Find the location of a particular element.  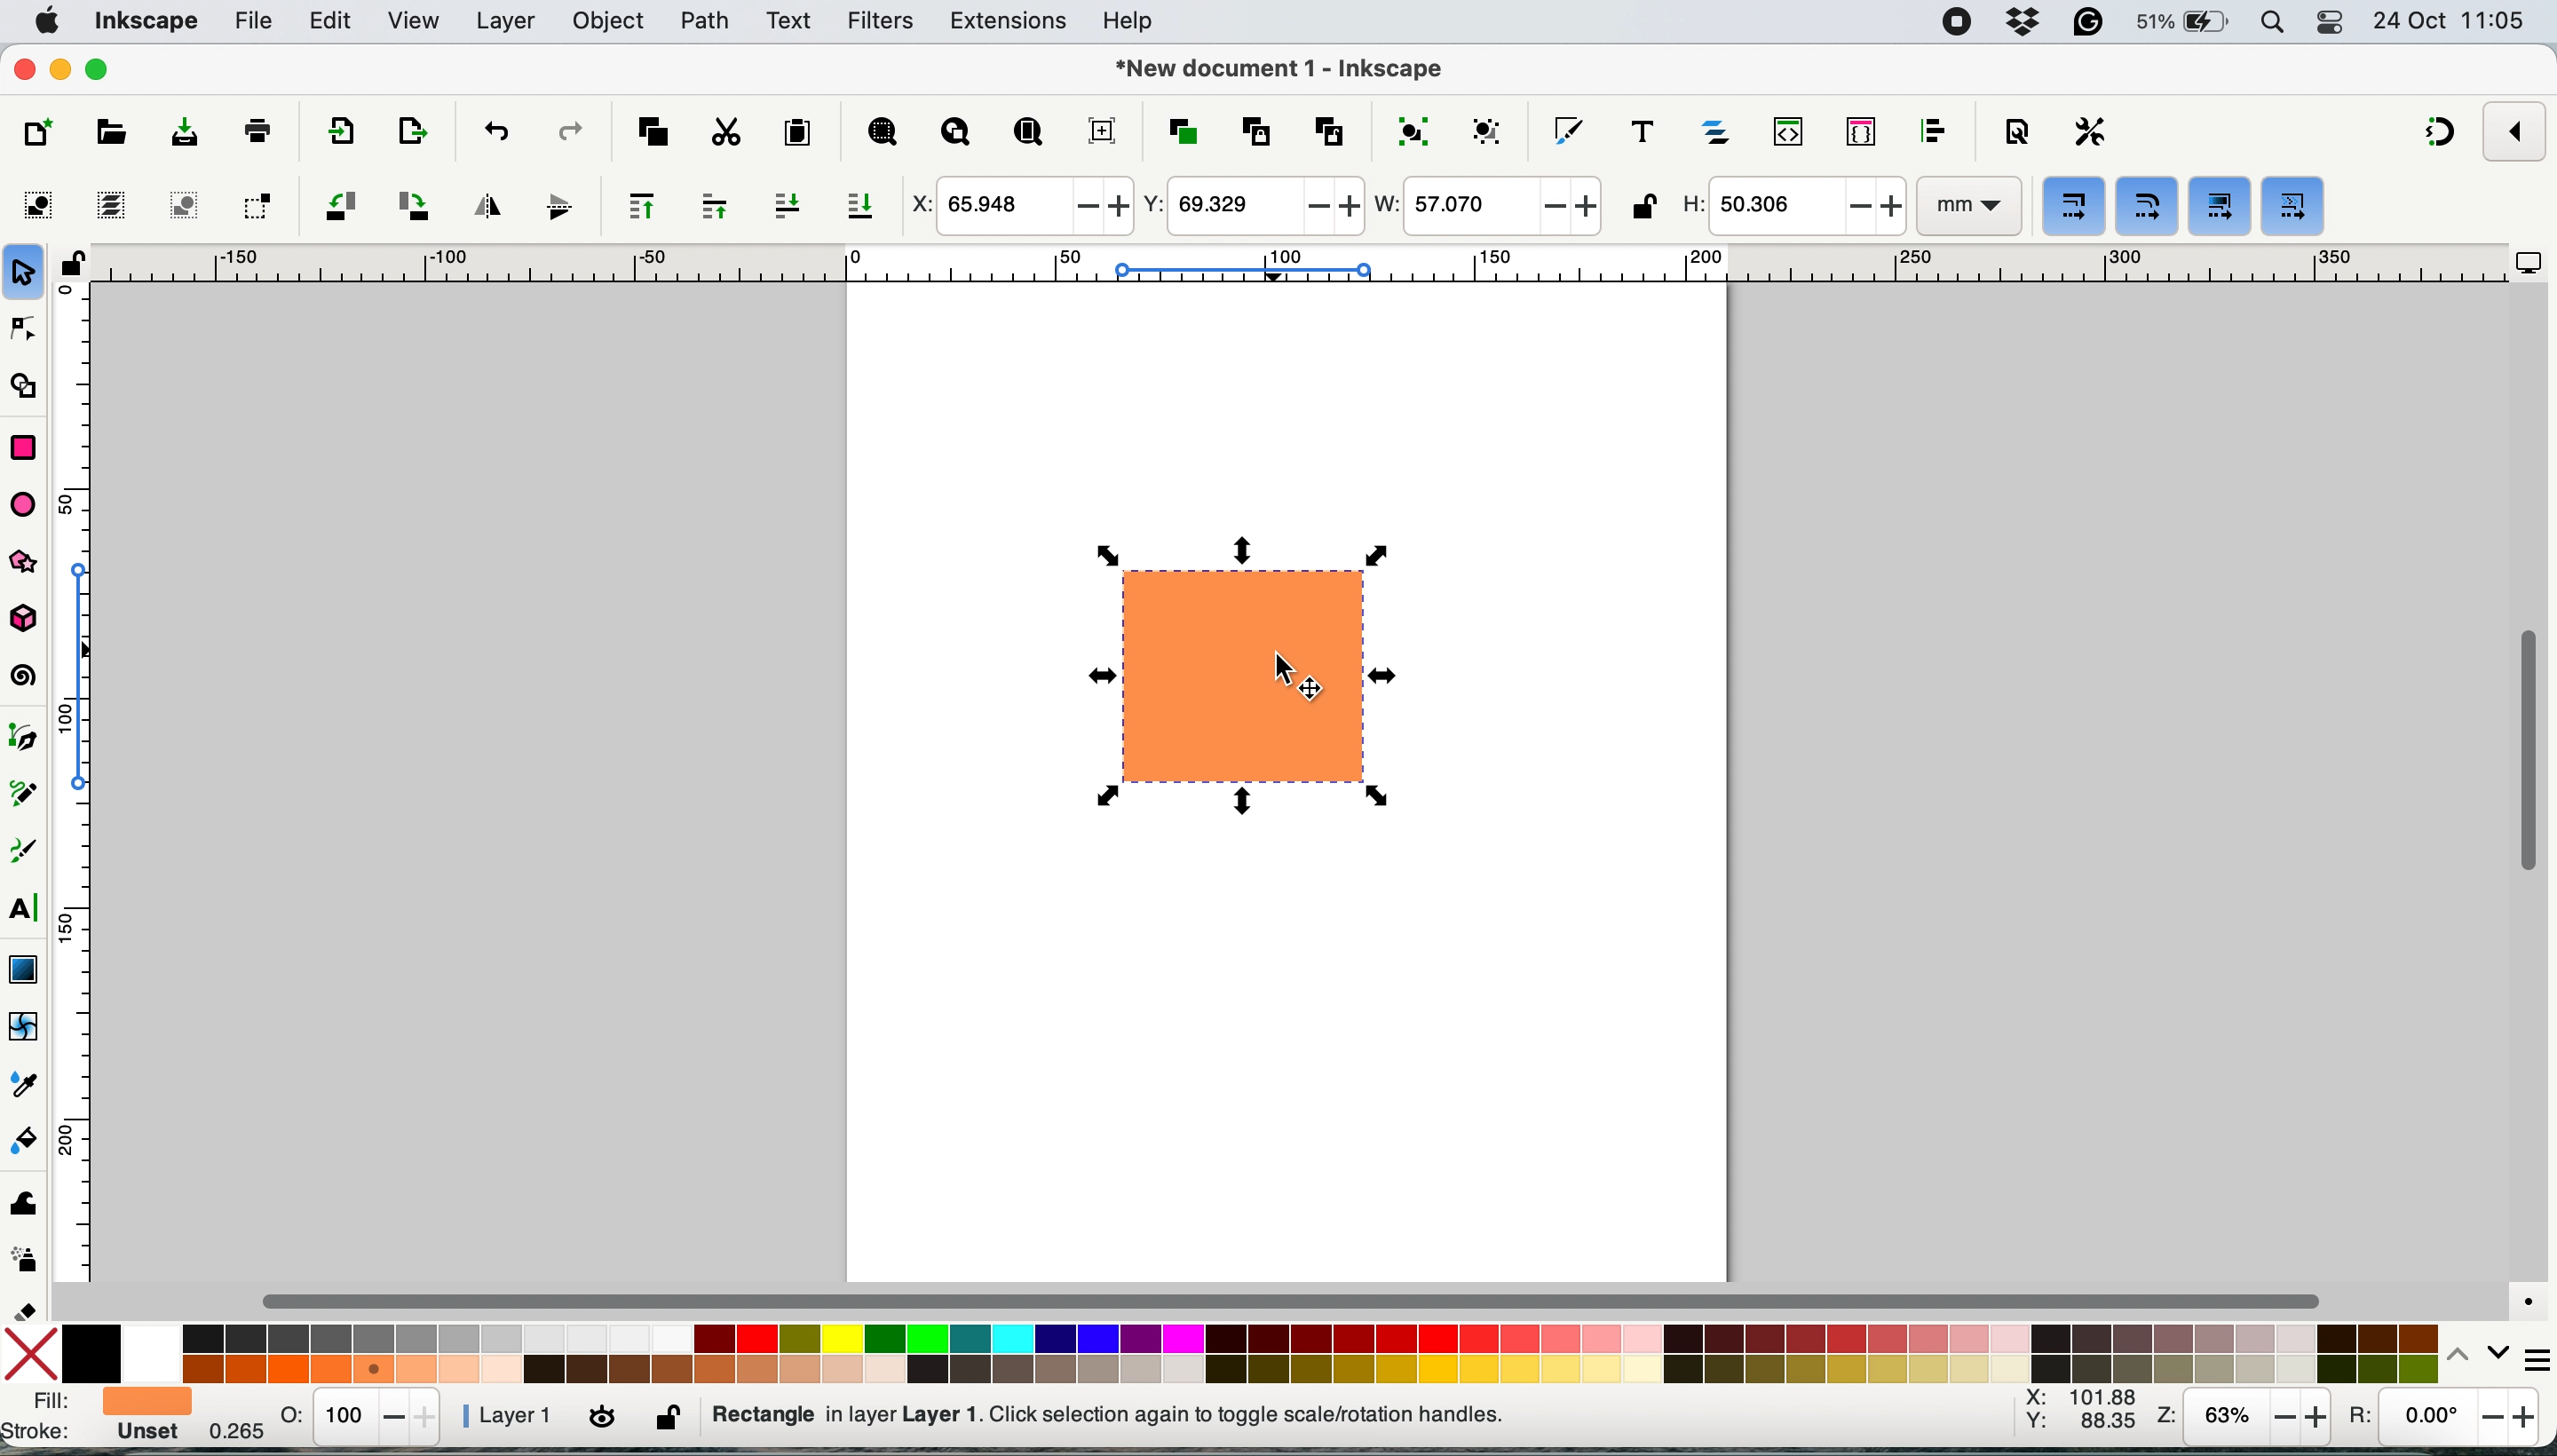

height is located at coordinates (1790, 206).